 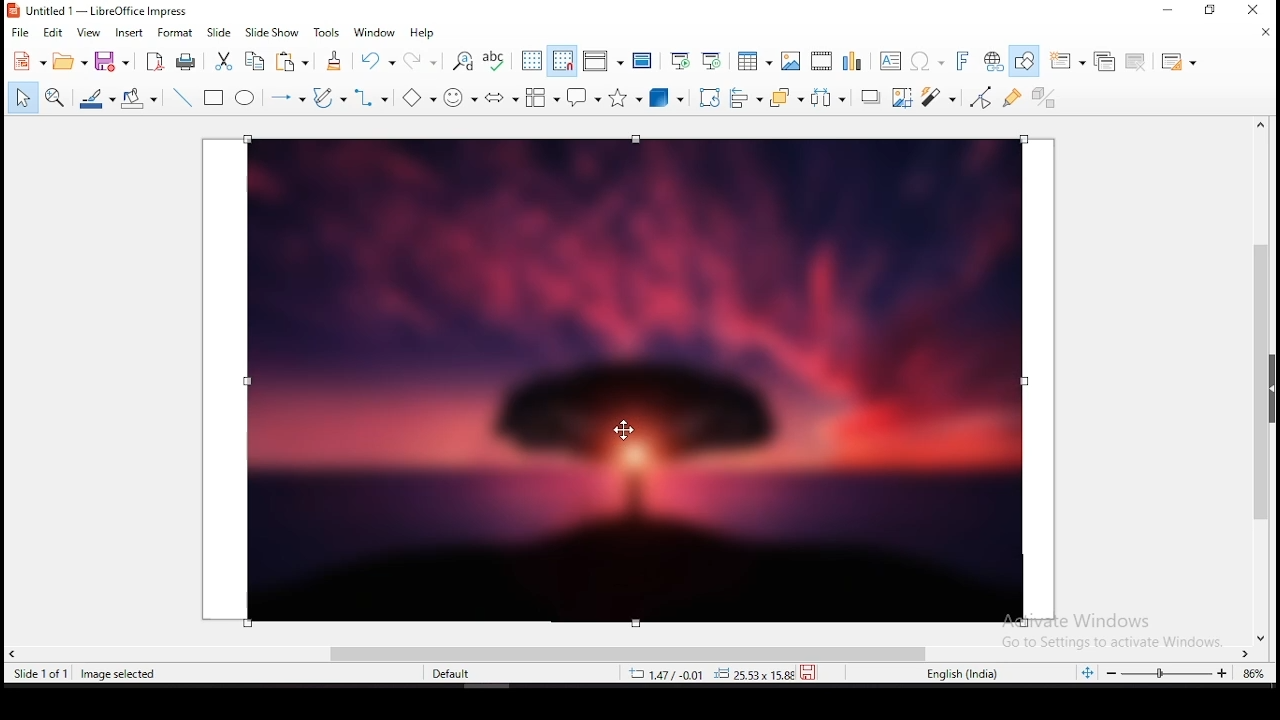 What do you see at coordinates (752, 61) in the screenshot?
I see `tables` at bounding box center [752, 61].